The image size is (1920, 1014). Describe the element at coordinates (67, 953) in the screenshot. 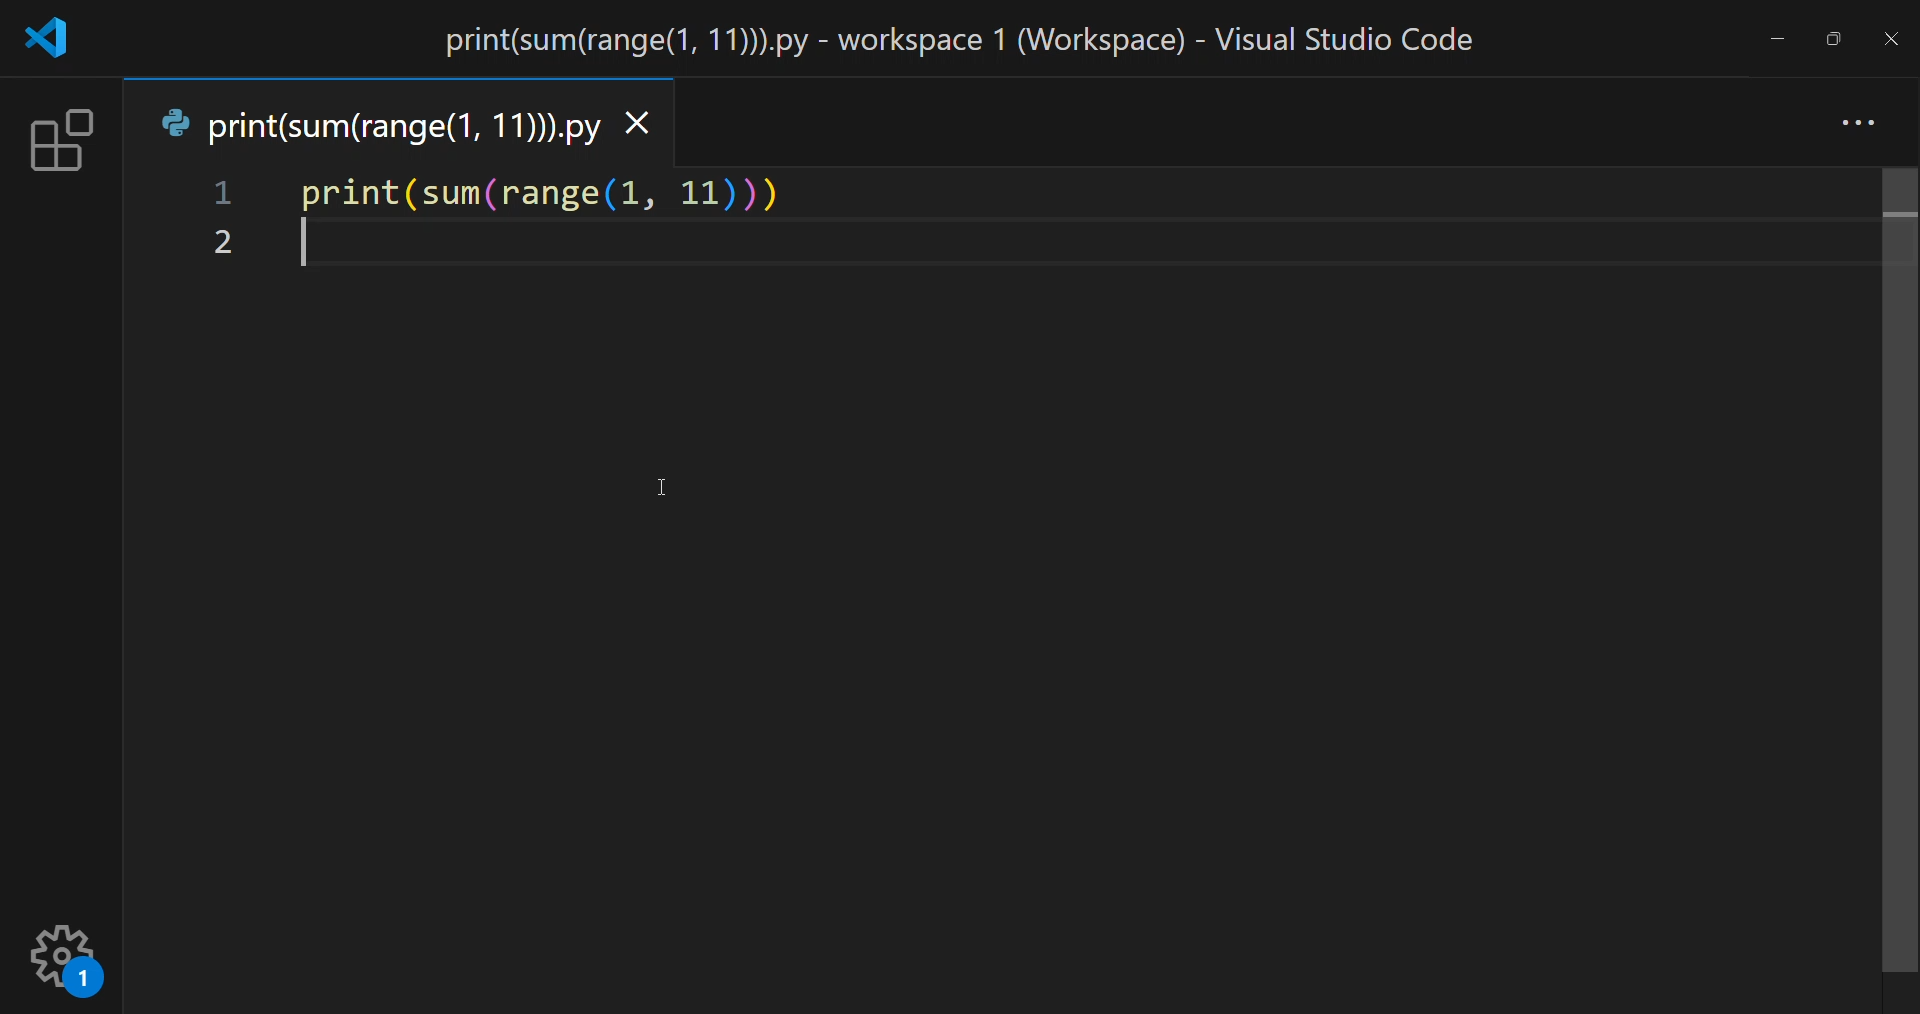

I see `settings` at that location.